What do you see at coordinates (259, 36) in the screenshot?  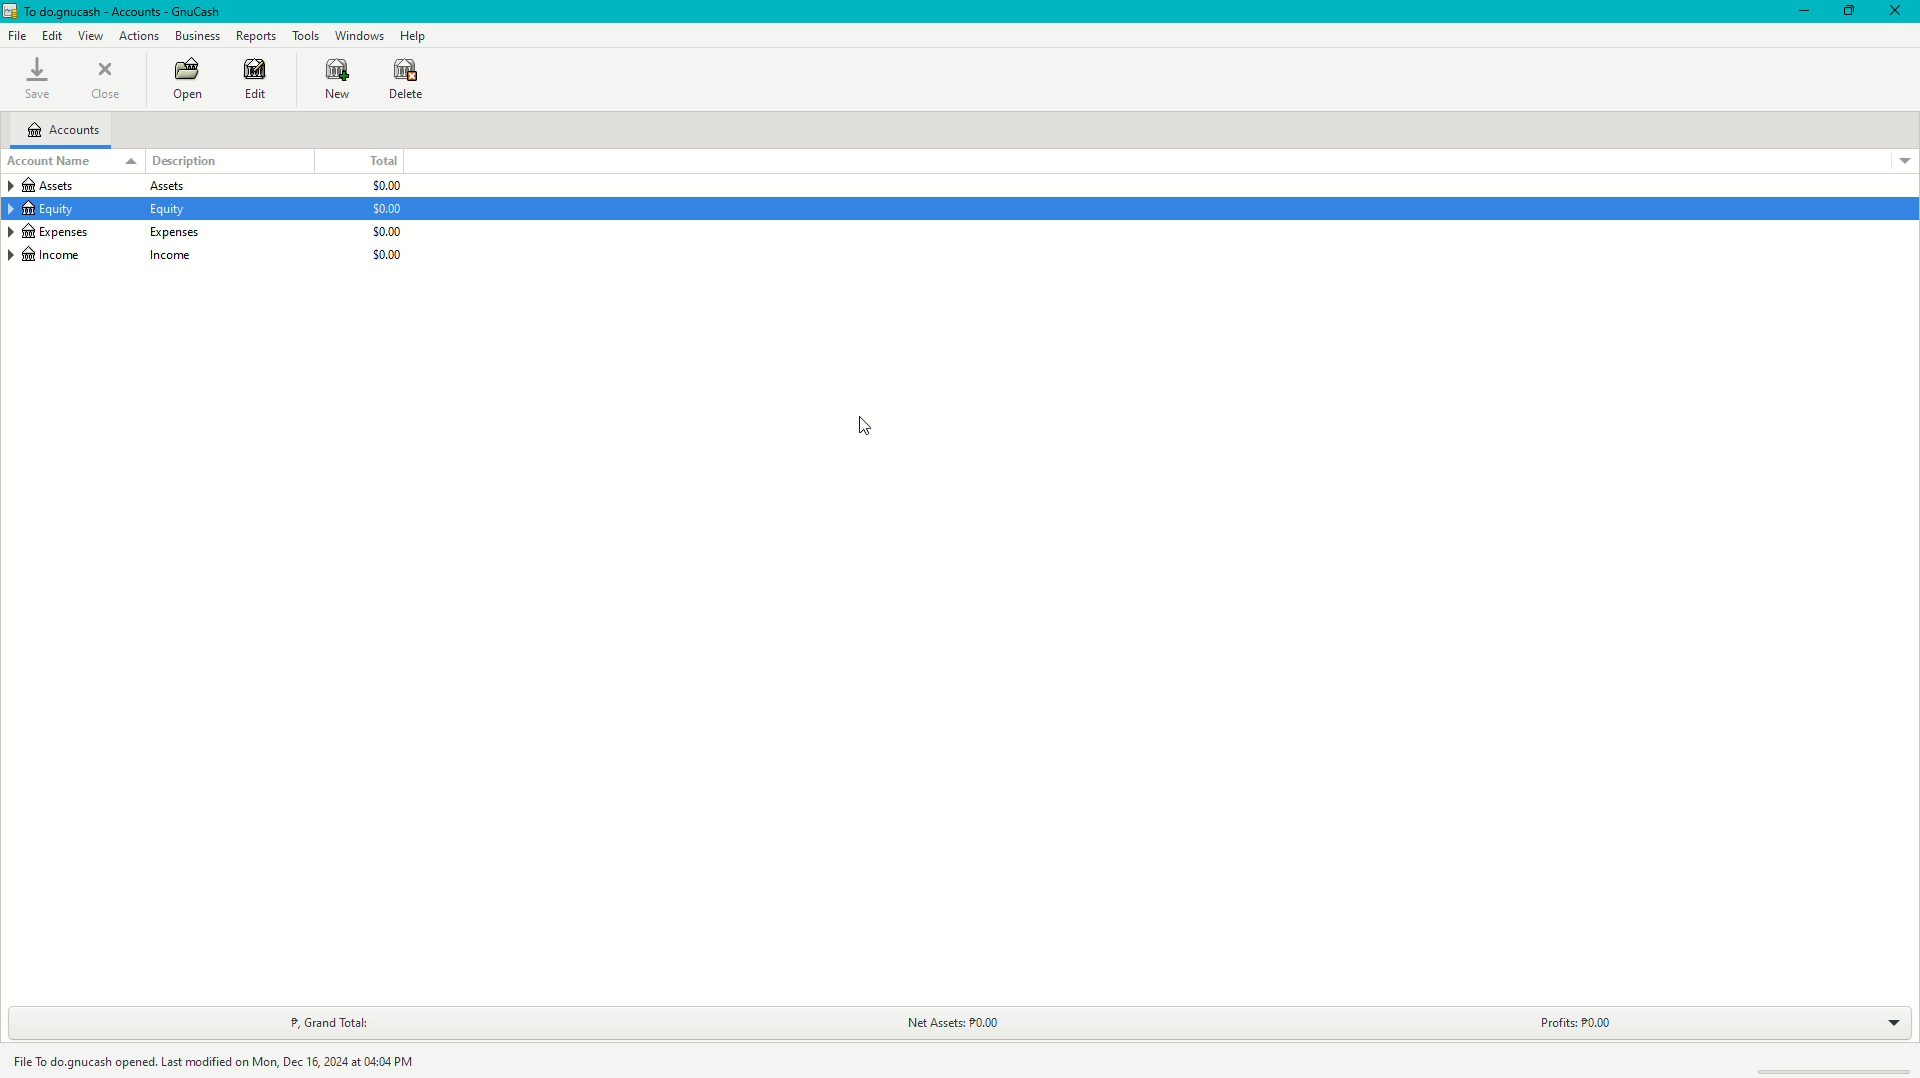 I see `Reports` at bounding box center [259, 36].